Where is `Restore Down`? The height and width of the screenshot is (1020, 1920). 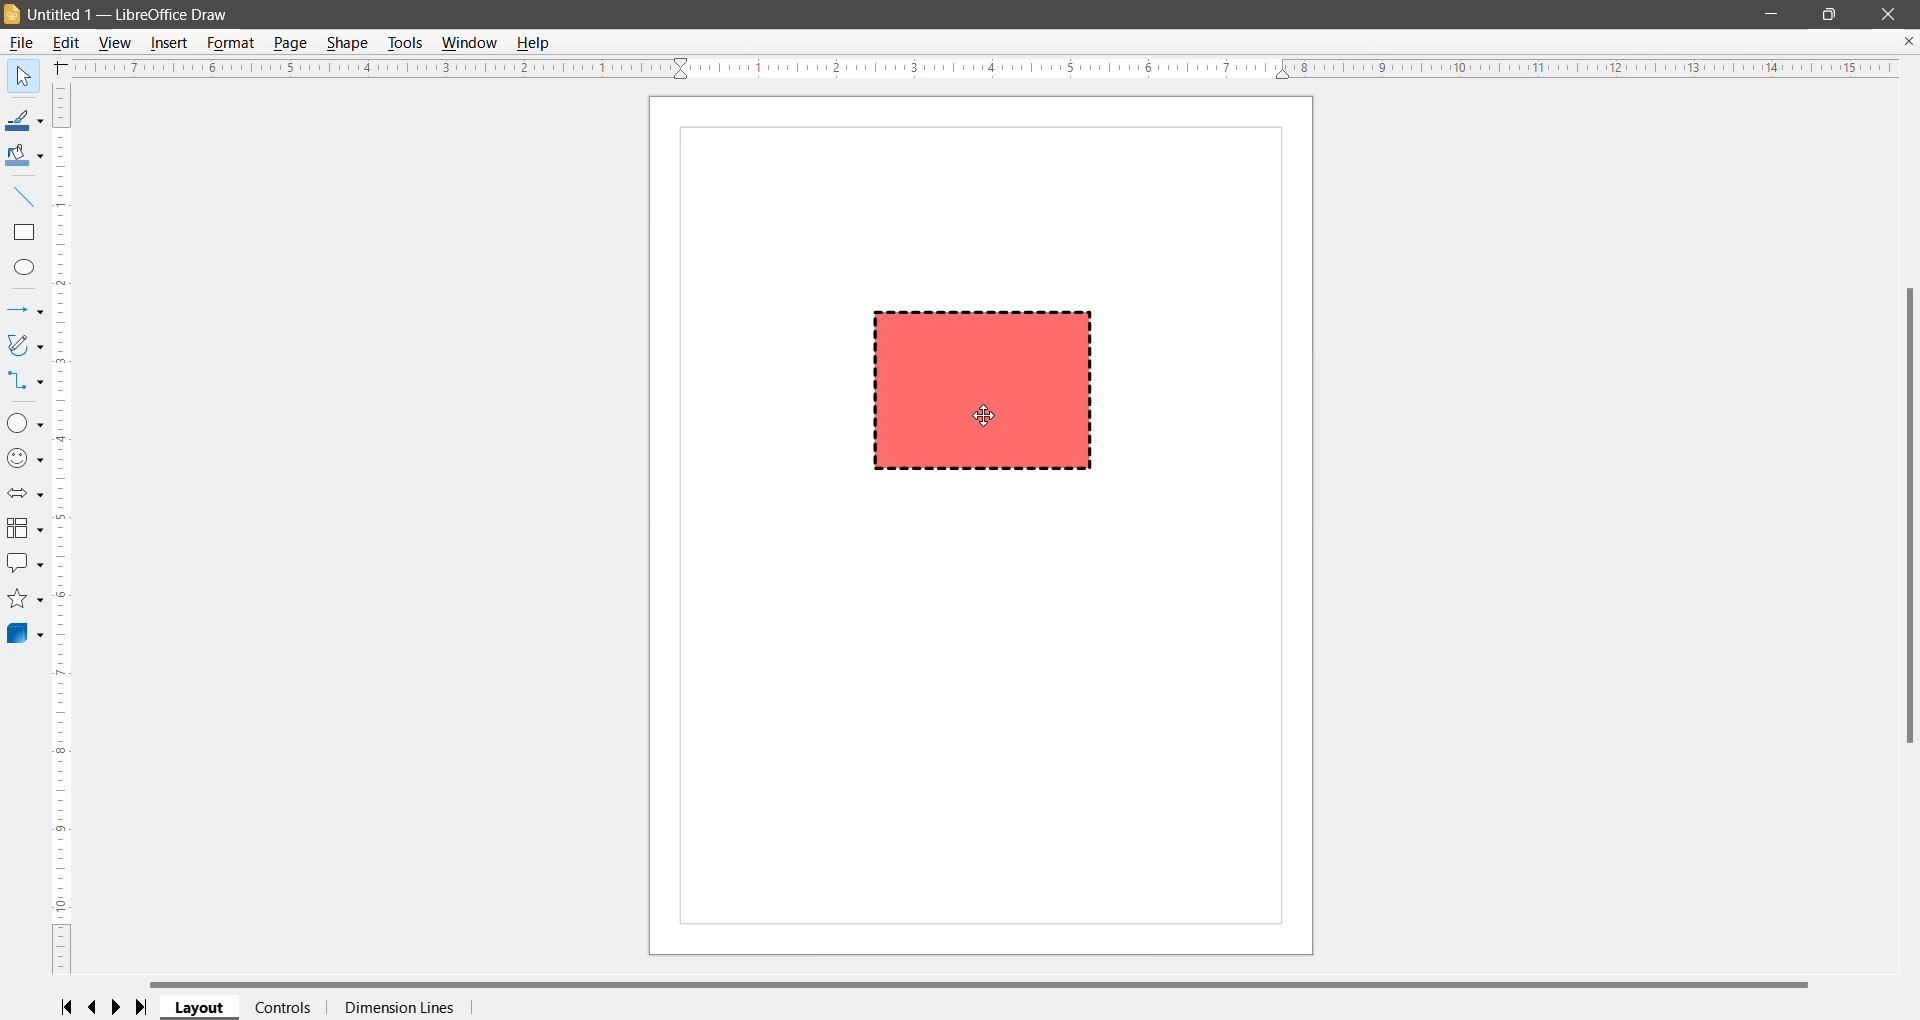 Restore Down is located at coordinates (1831, 15).